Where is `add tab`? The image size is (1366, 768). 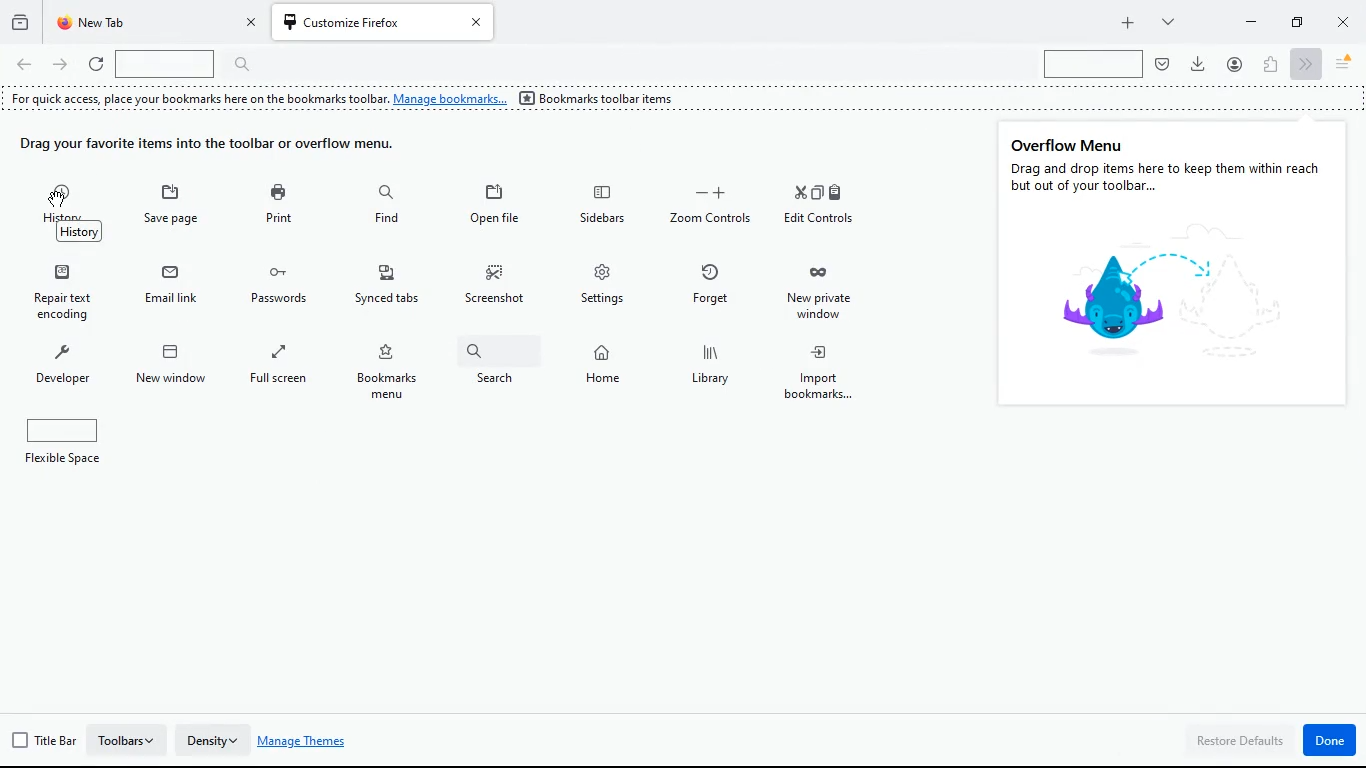
add tab is located at coordinates (1127, 23).